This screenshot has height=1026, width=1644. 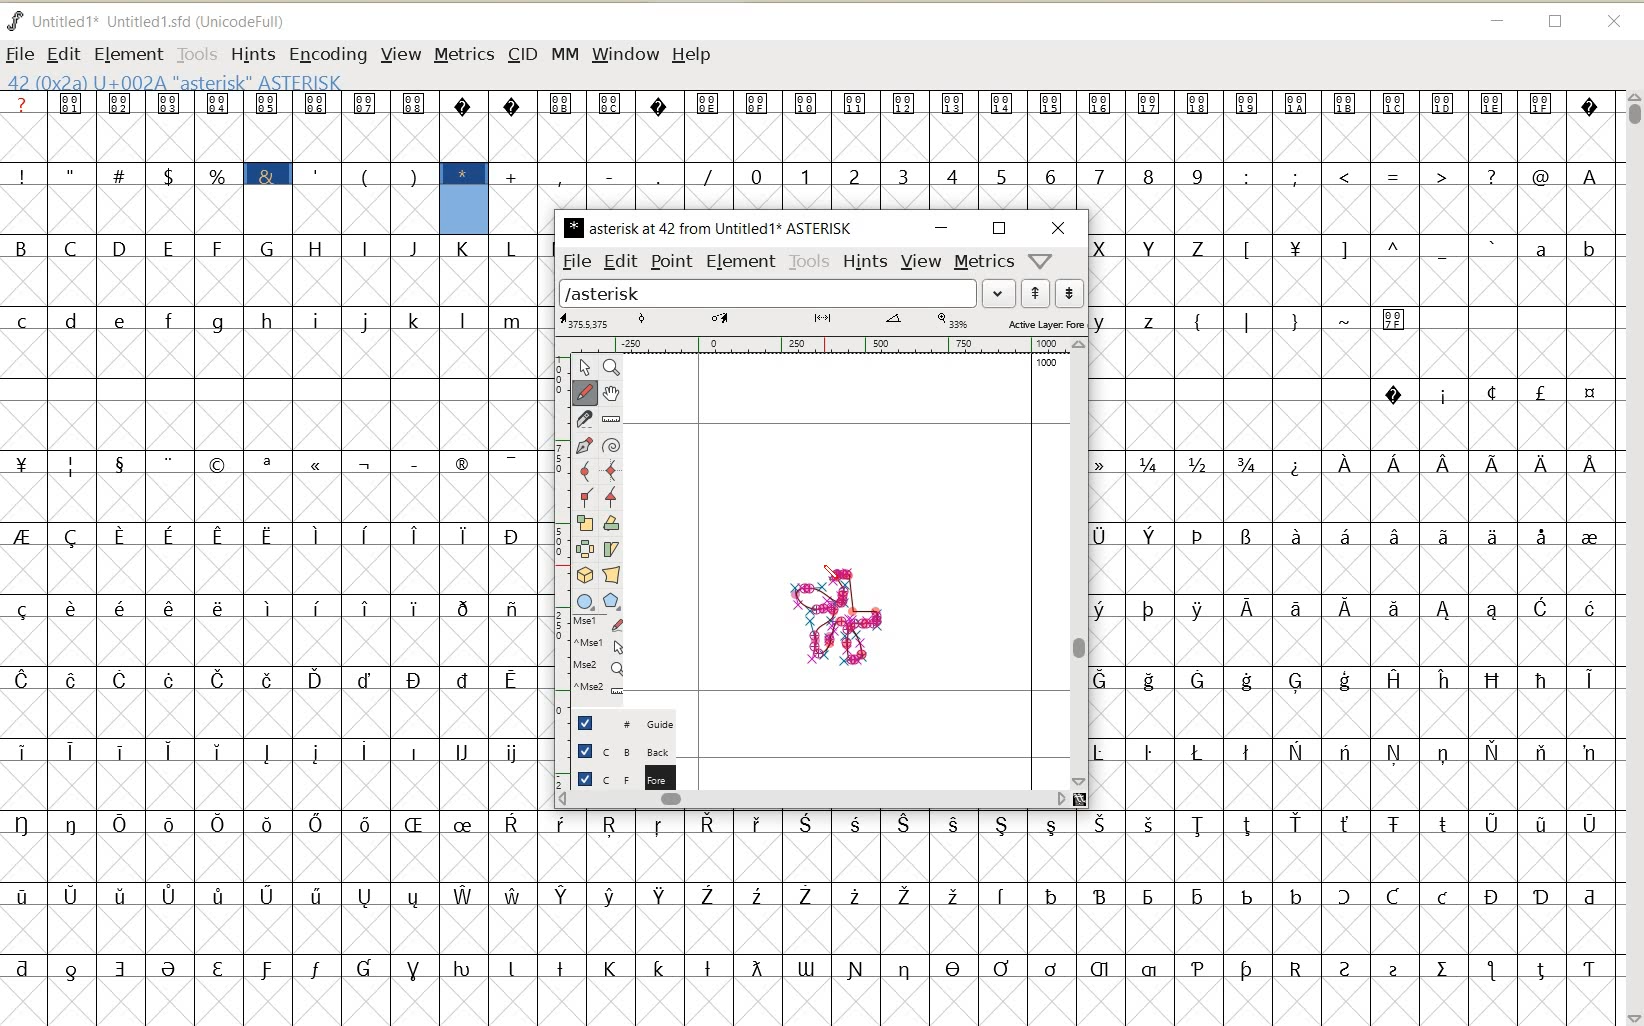 What do you see at coordinates (585, 368) in the screenshot?
I see `pointer` at bounding box center [585, 368].